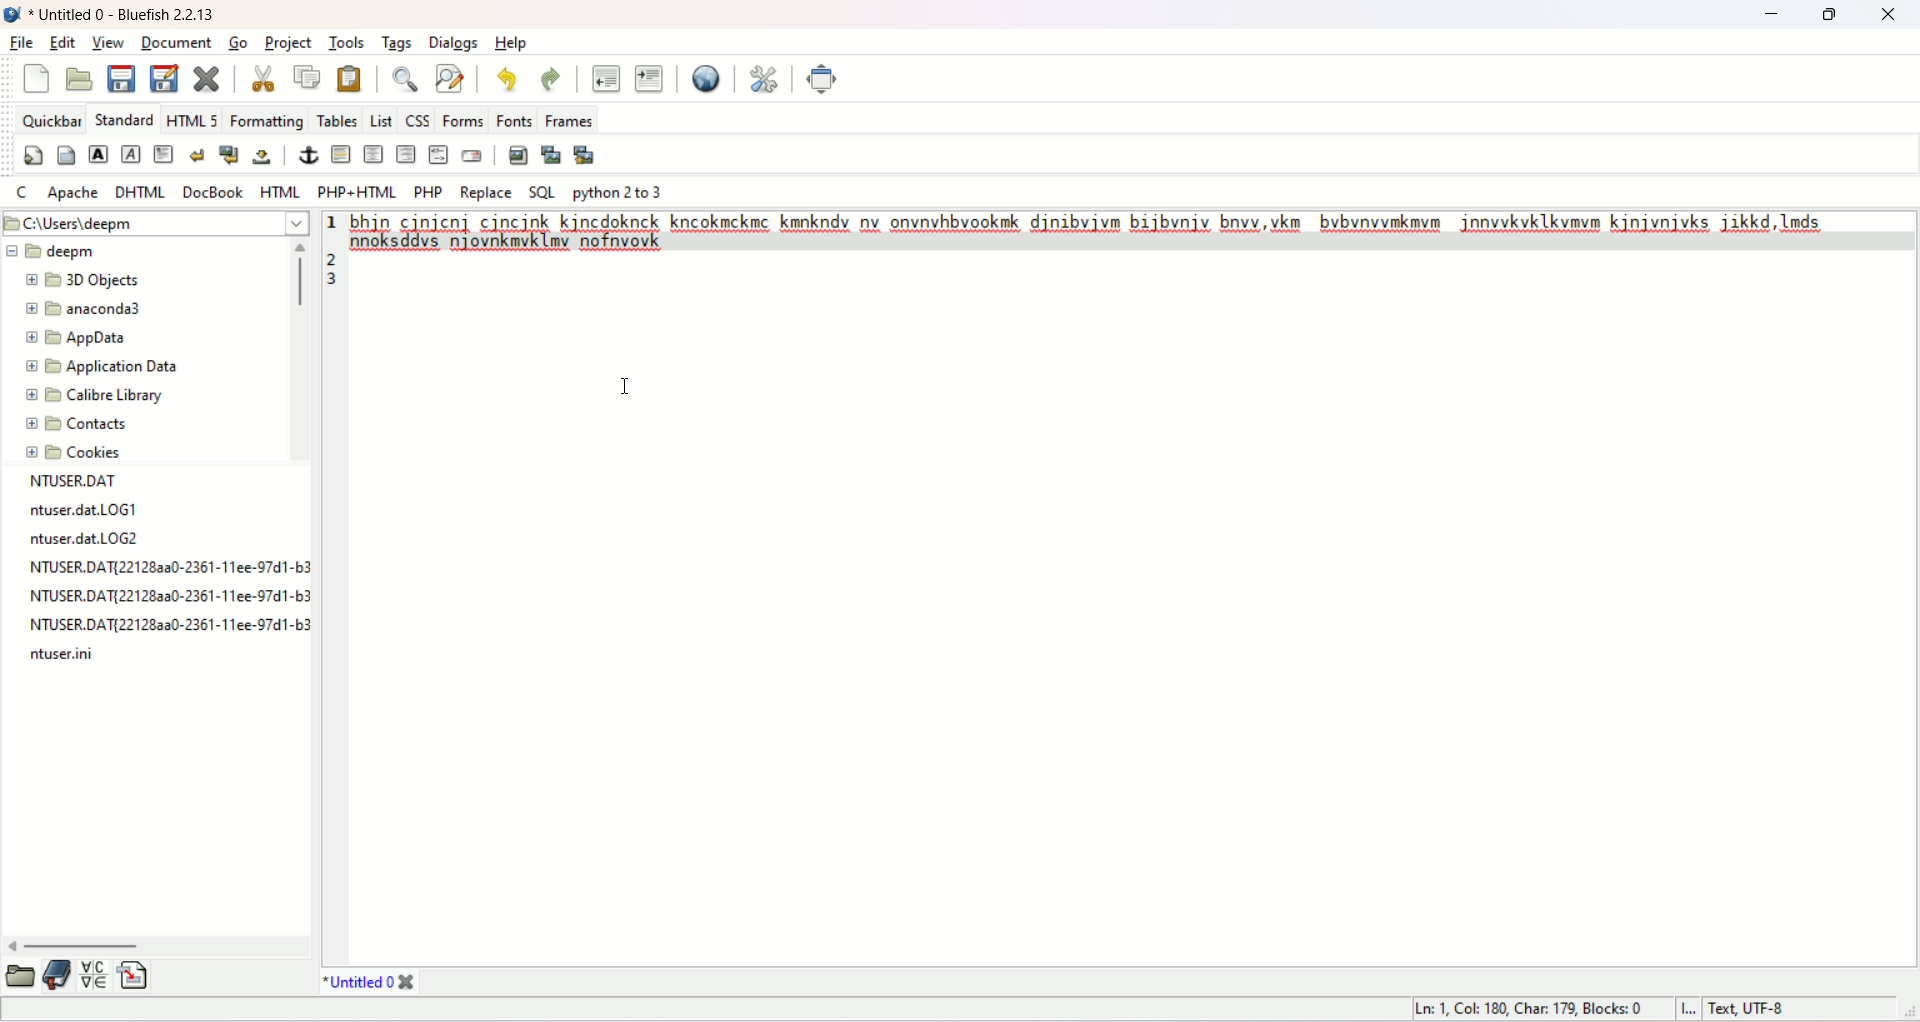 The height and width of the screenshot is (1022, 1920). What do you see at coordinates (1825, 15) in the screenshot?
I see `maximize` at bounding box center [1825, 15].